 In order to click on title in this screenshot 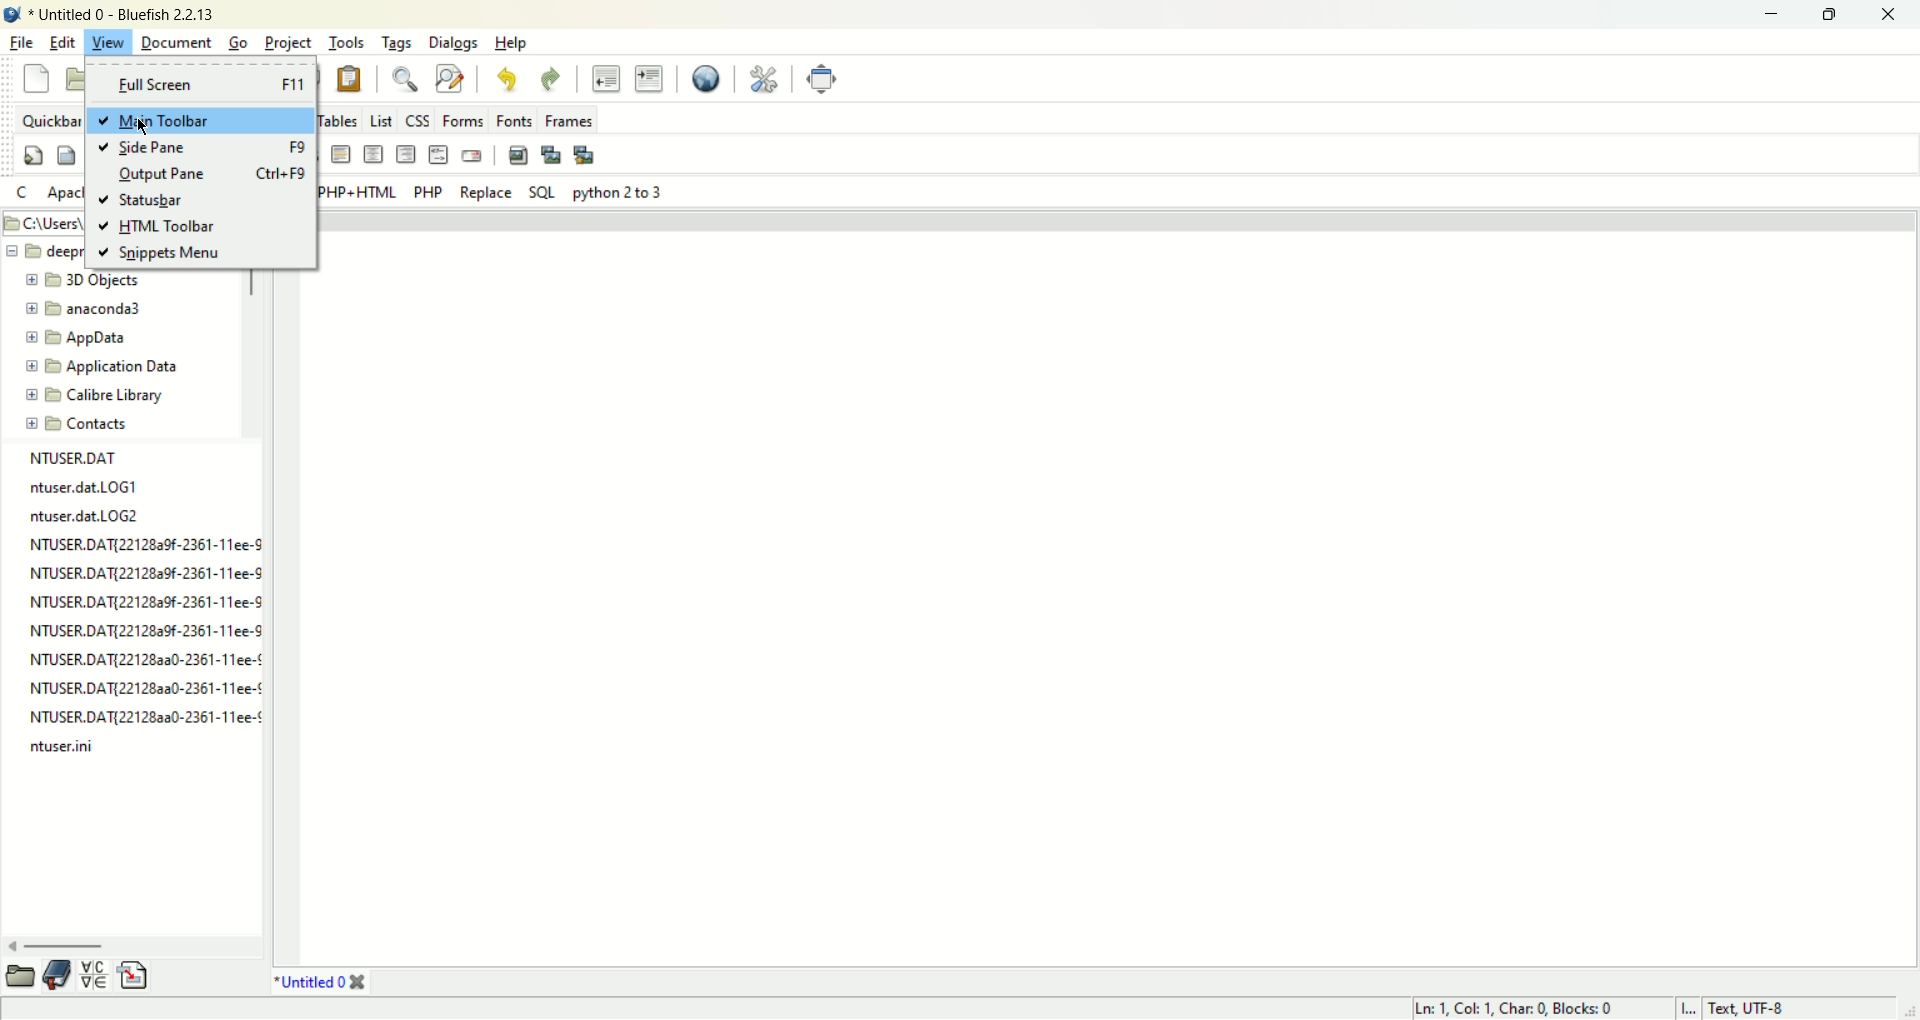, I will do `click(321, 983)`.